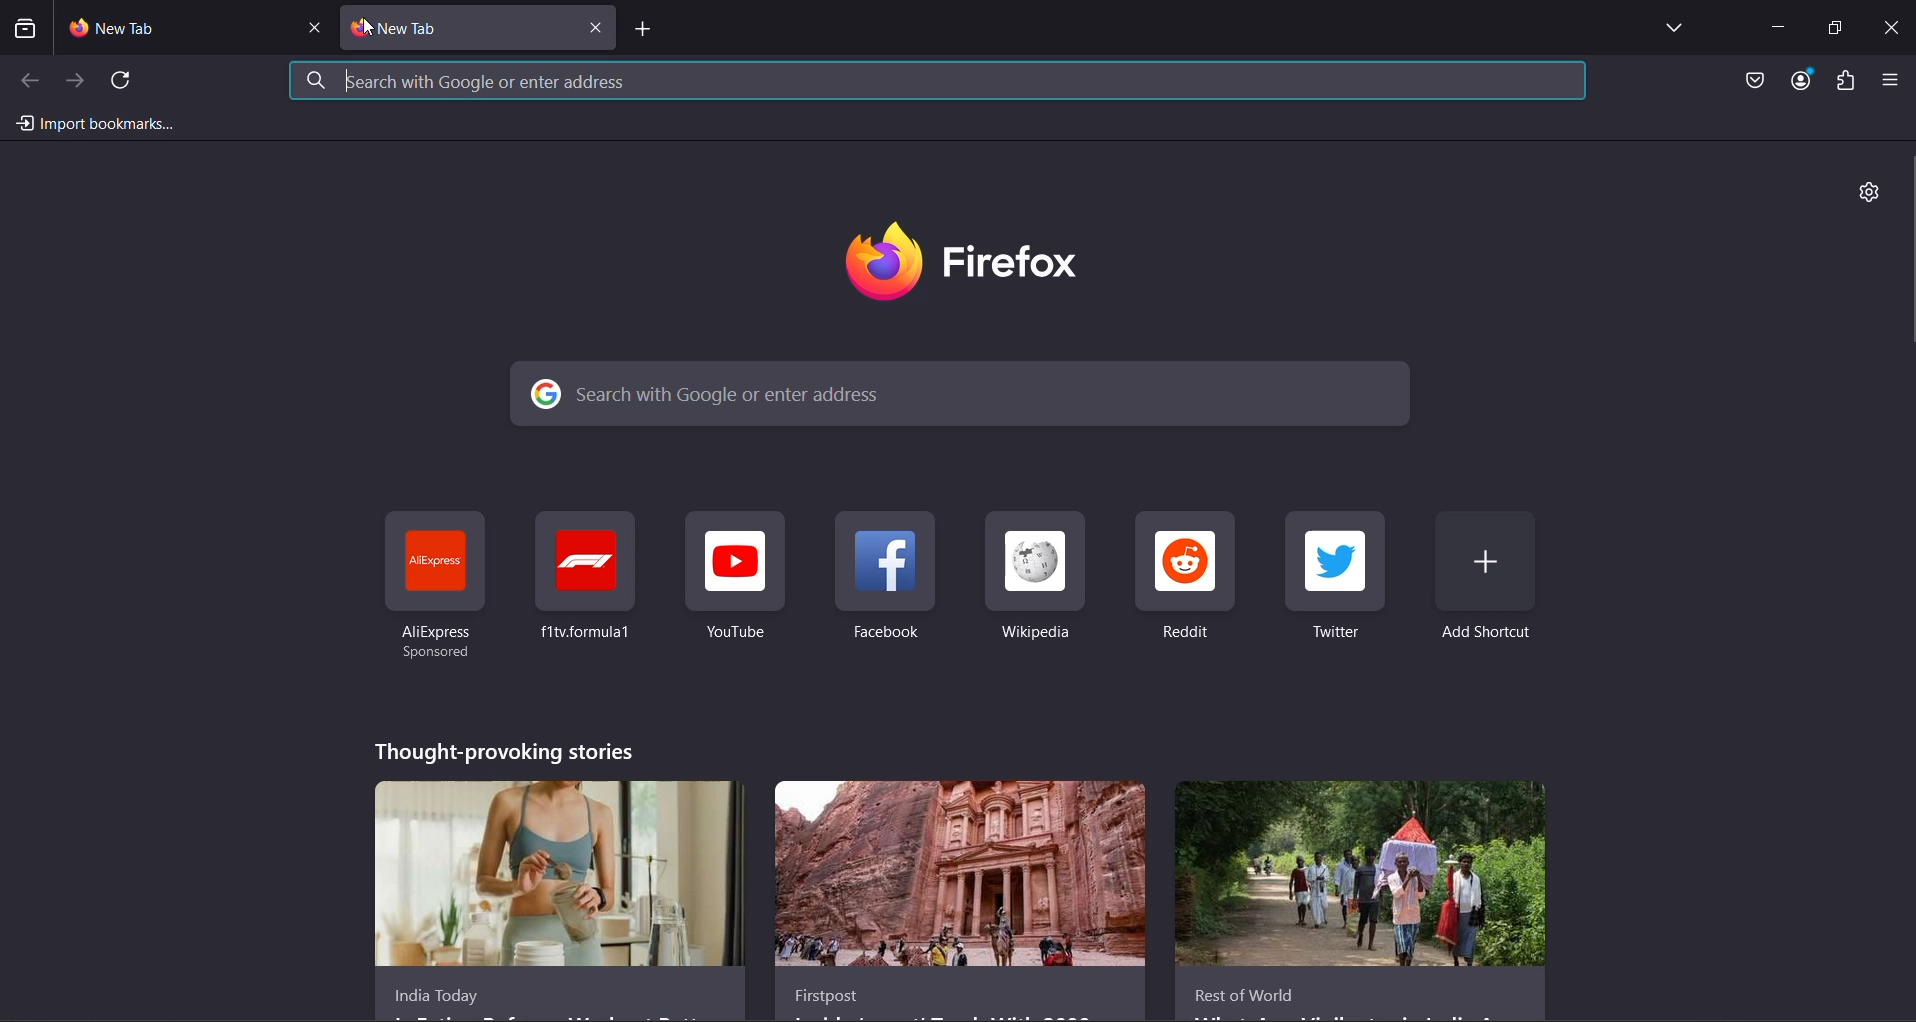 This screenshot has width=1916, height=1022. I want to click on go forward one page, so click(78, 80).